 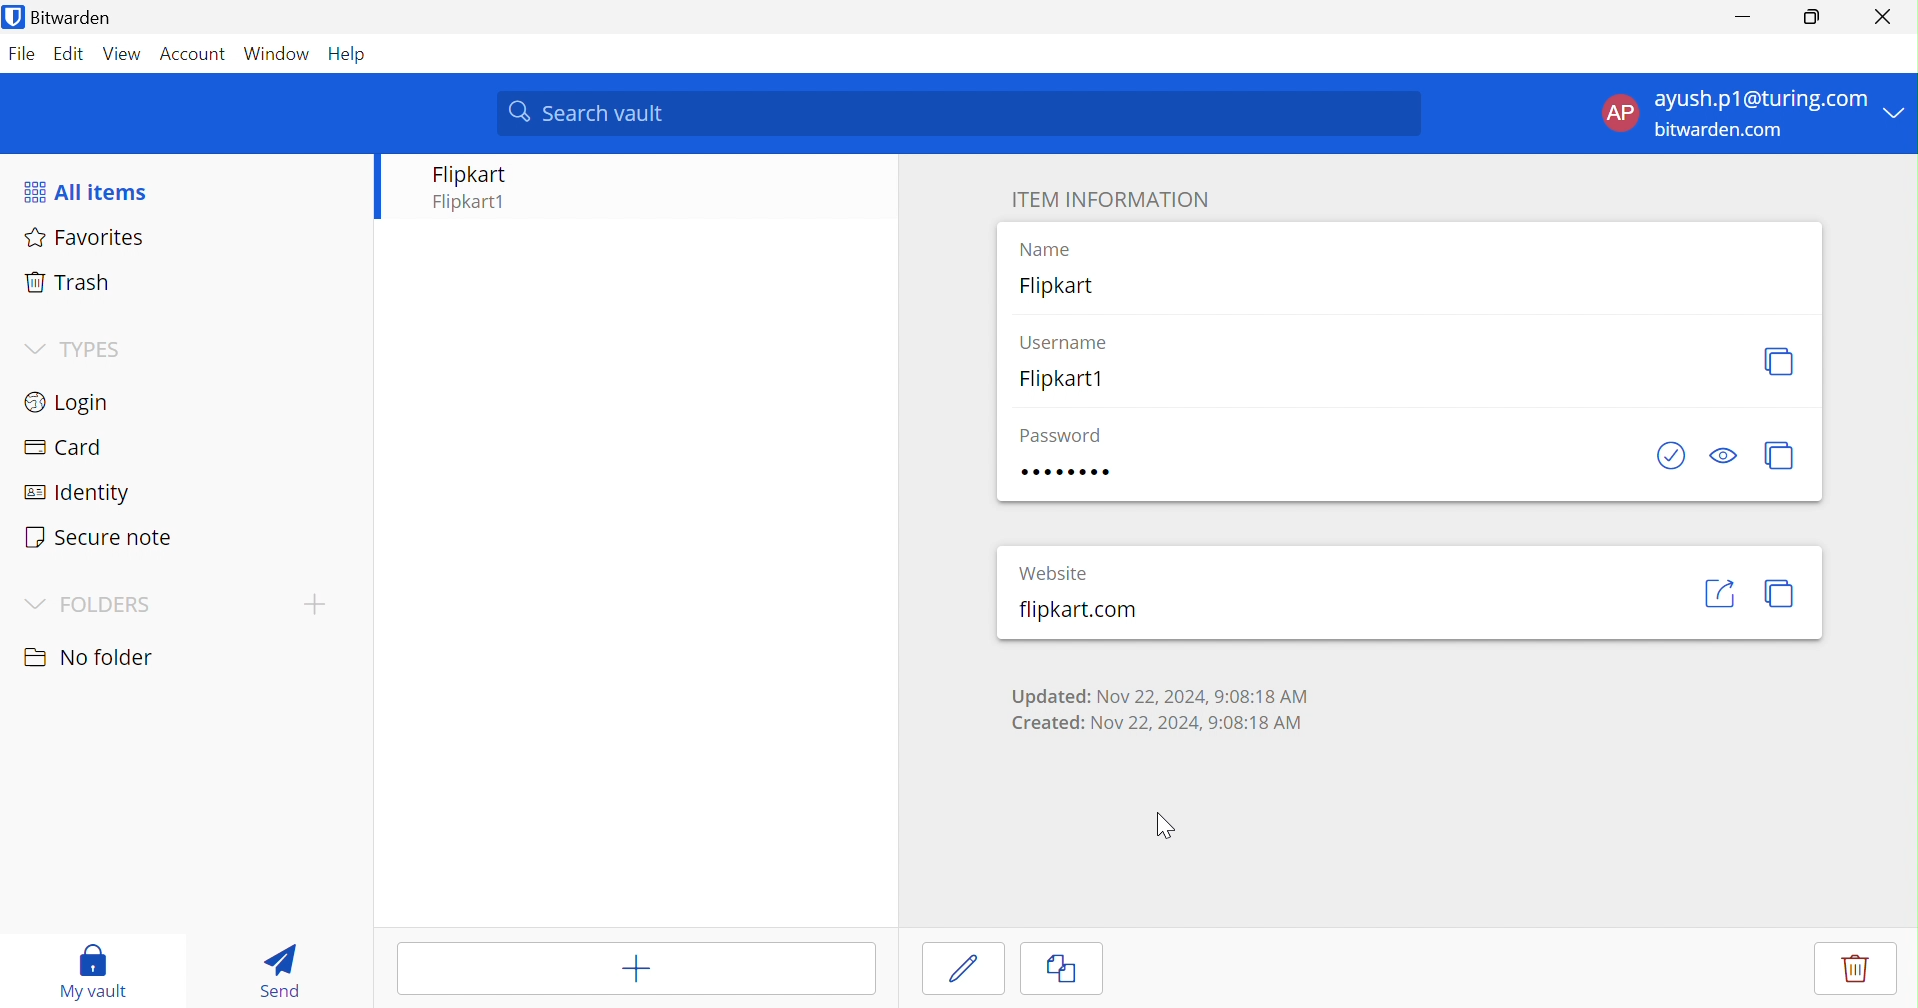 I want to click on ITEM INFORMATION, so click(x=1106, y=198).